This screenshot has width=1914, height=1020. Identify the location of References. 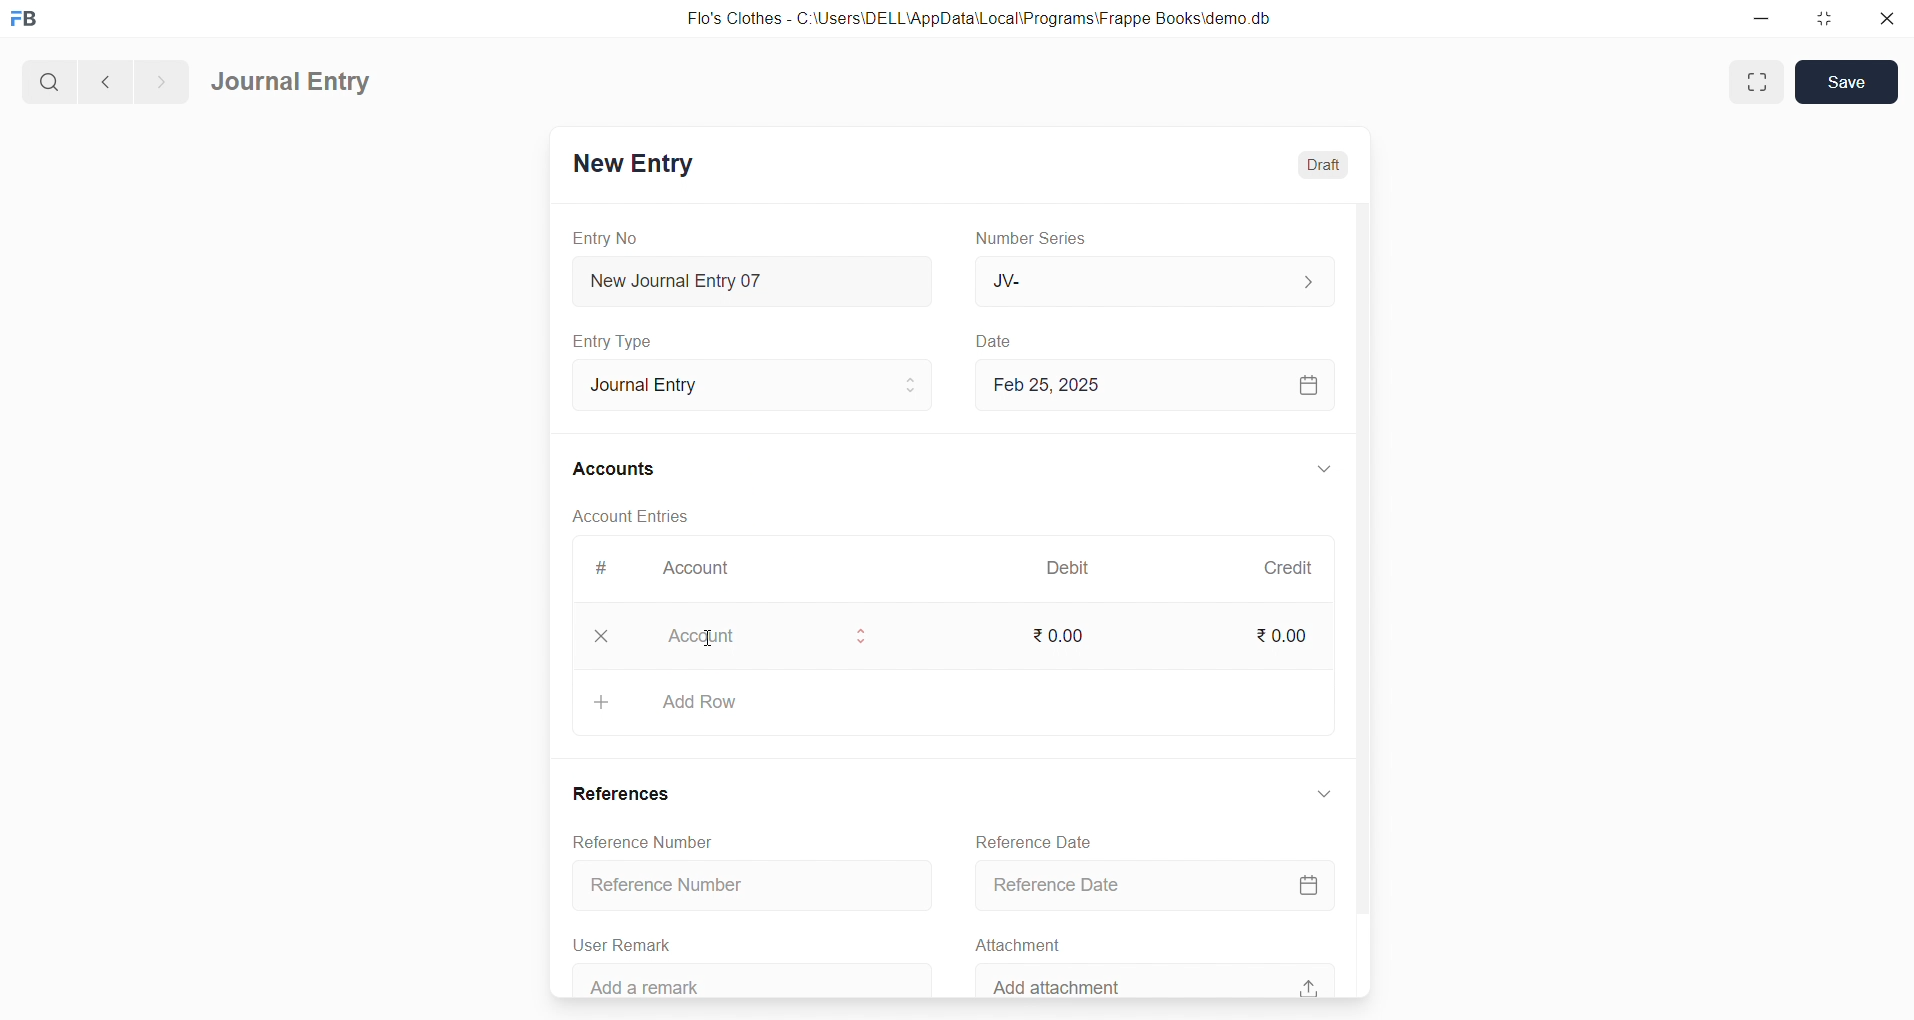
(627, 793).